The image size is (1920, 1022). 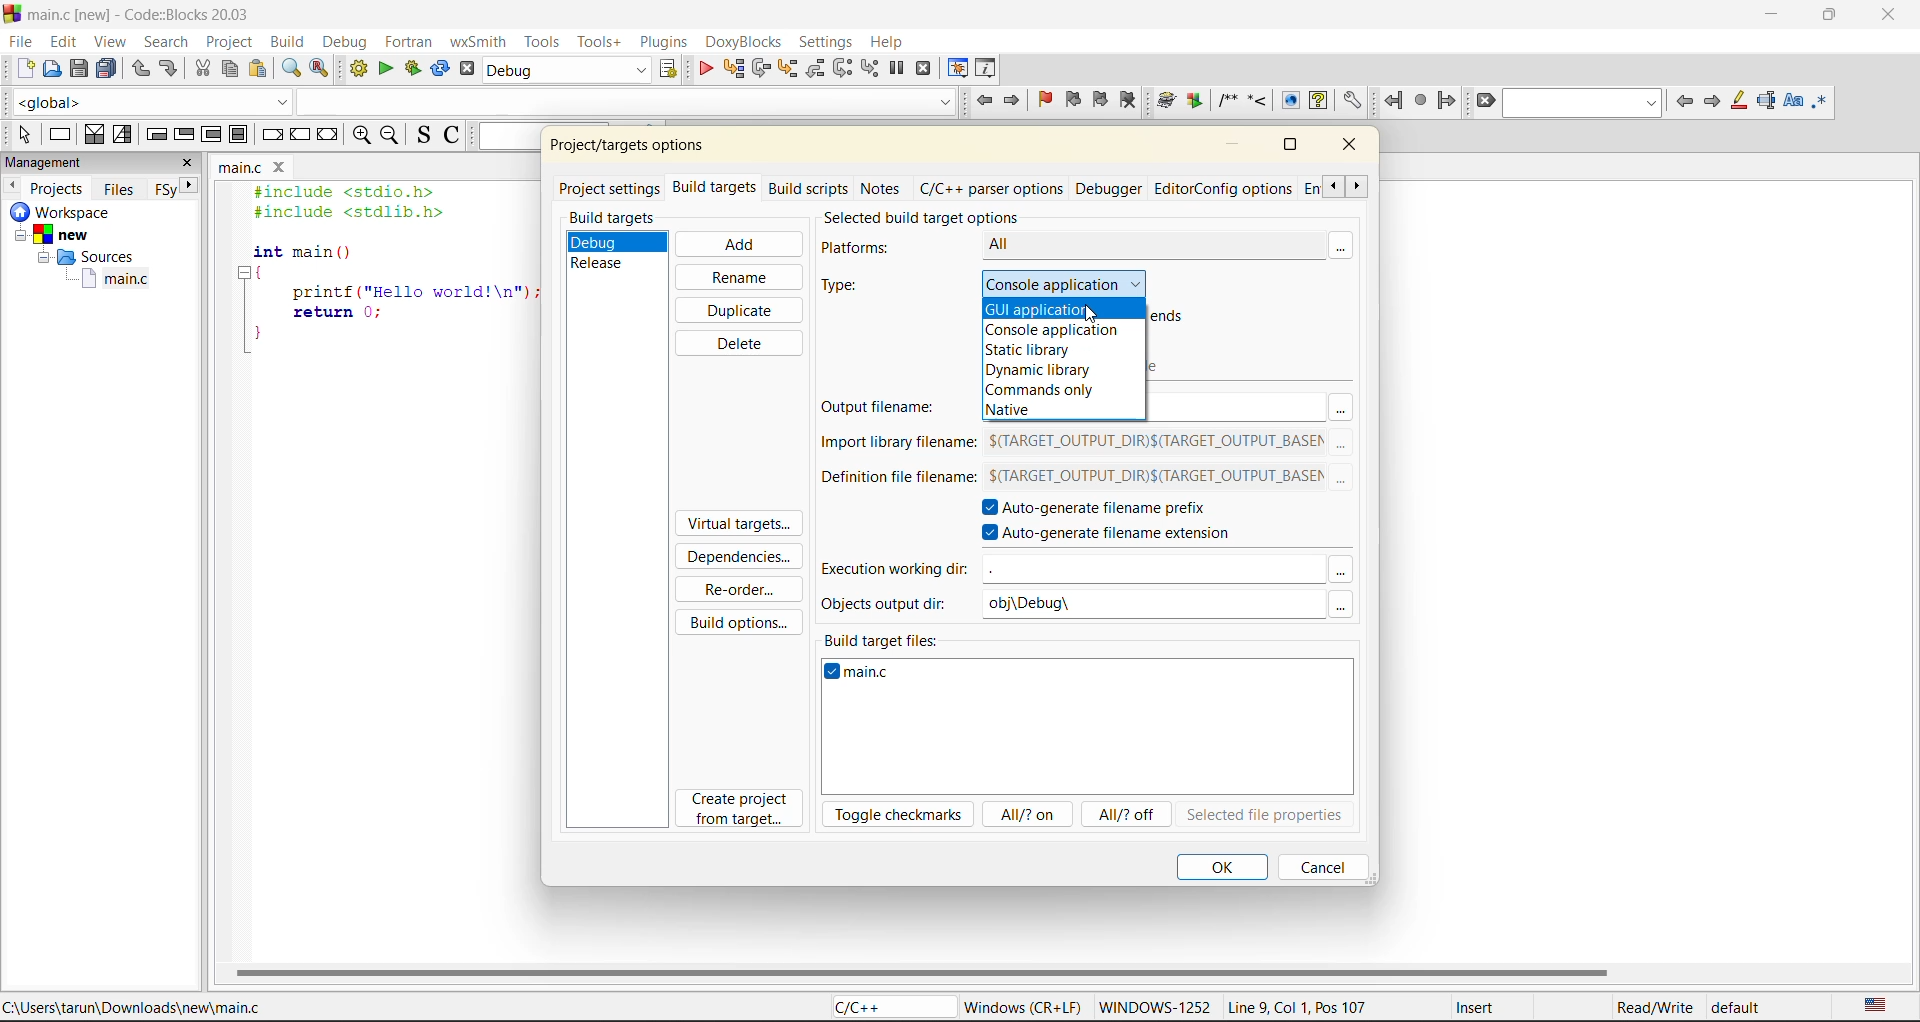 What do you see at coordinates (241, 133) in the screenshot?
I see `block instruction` at bounding box center [241, 133].